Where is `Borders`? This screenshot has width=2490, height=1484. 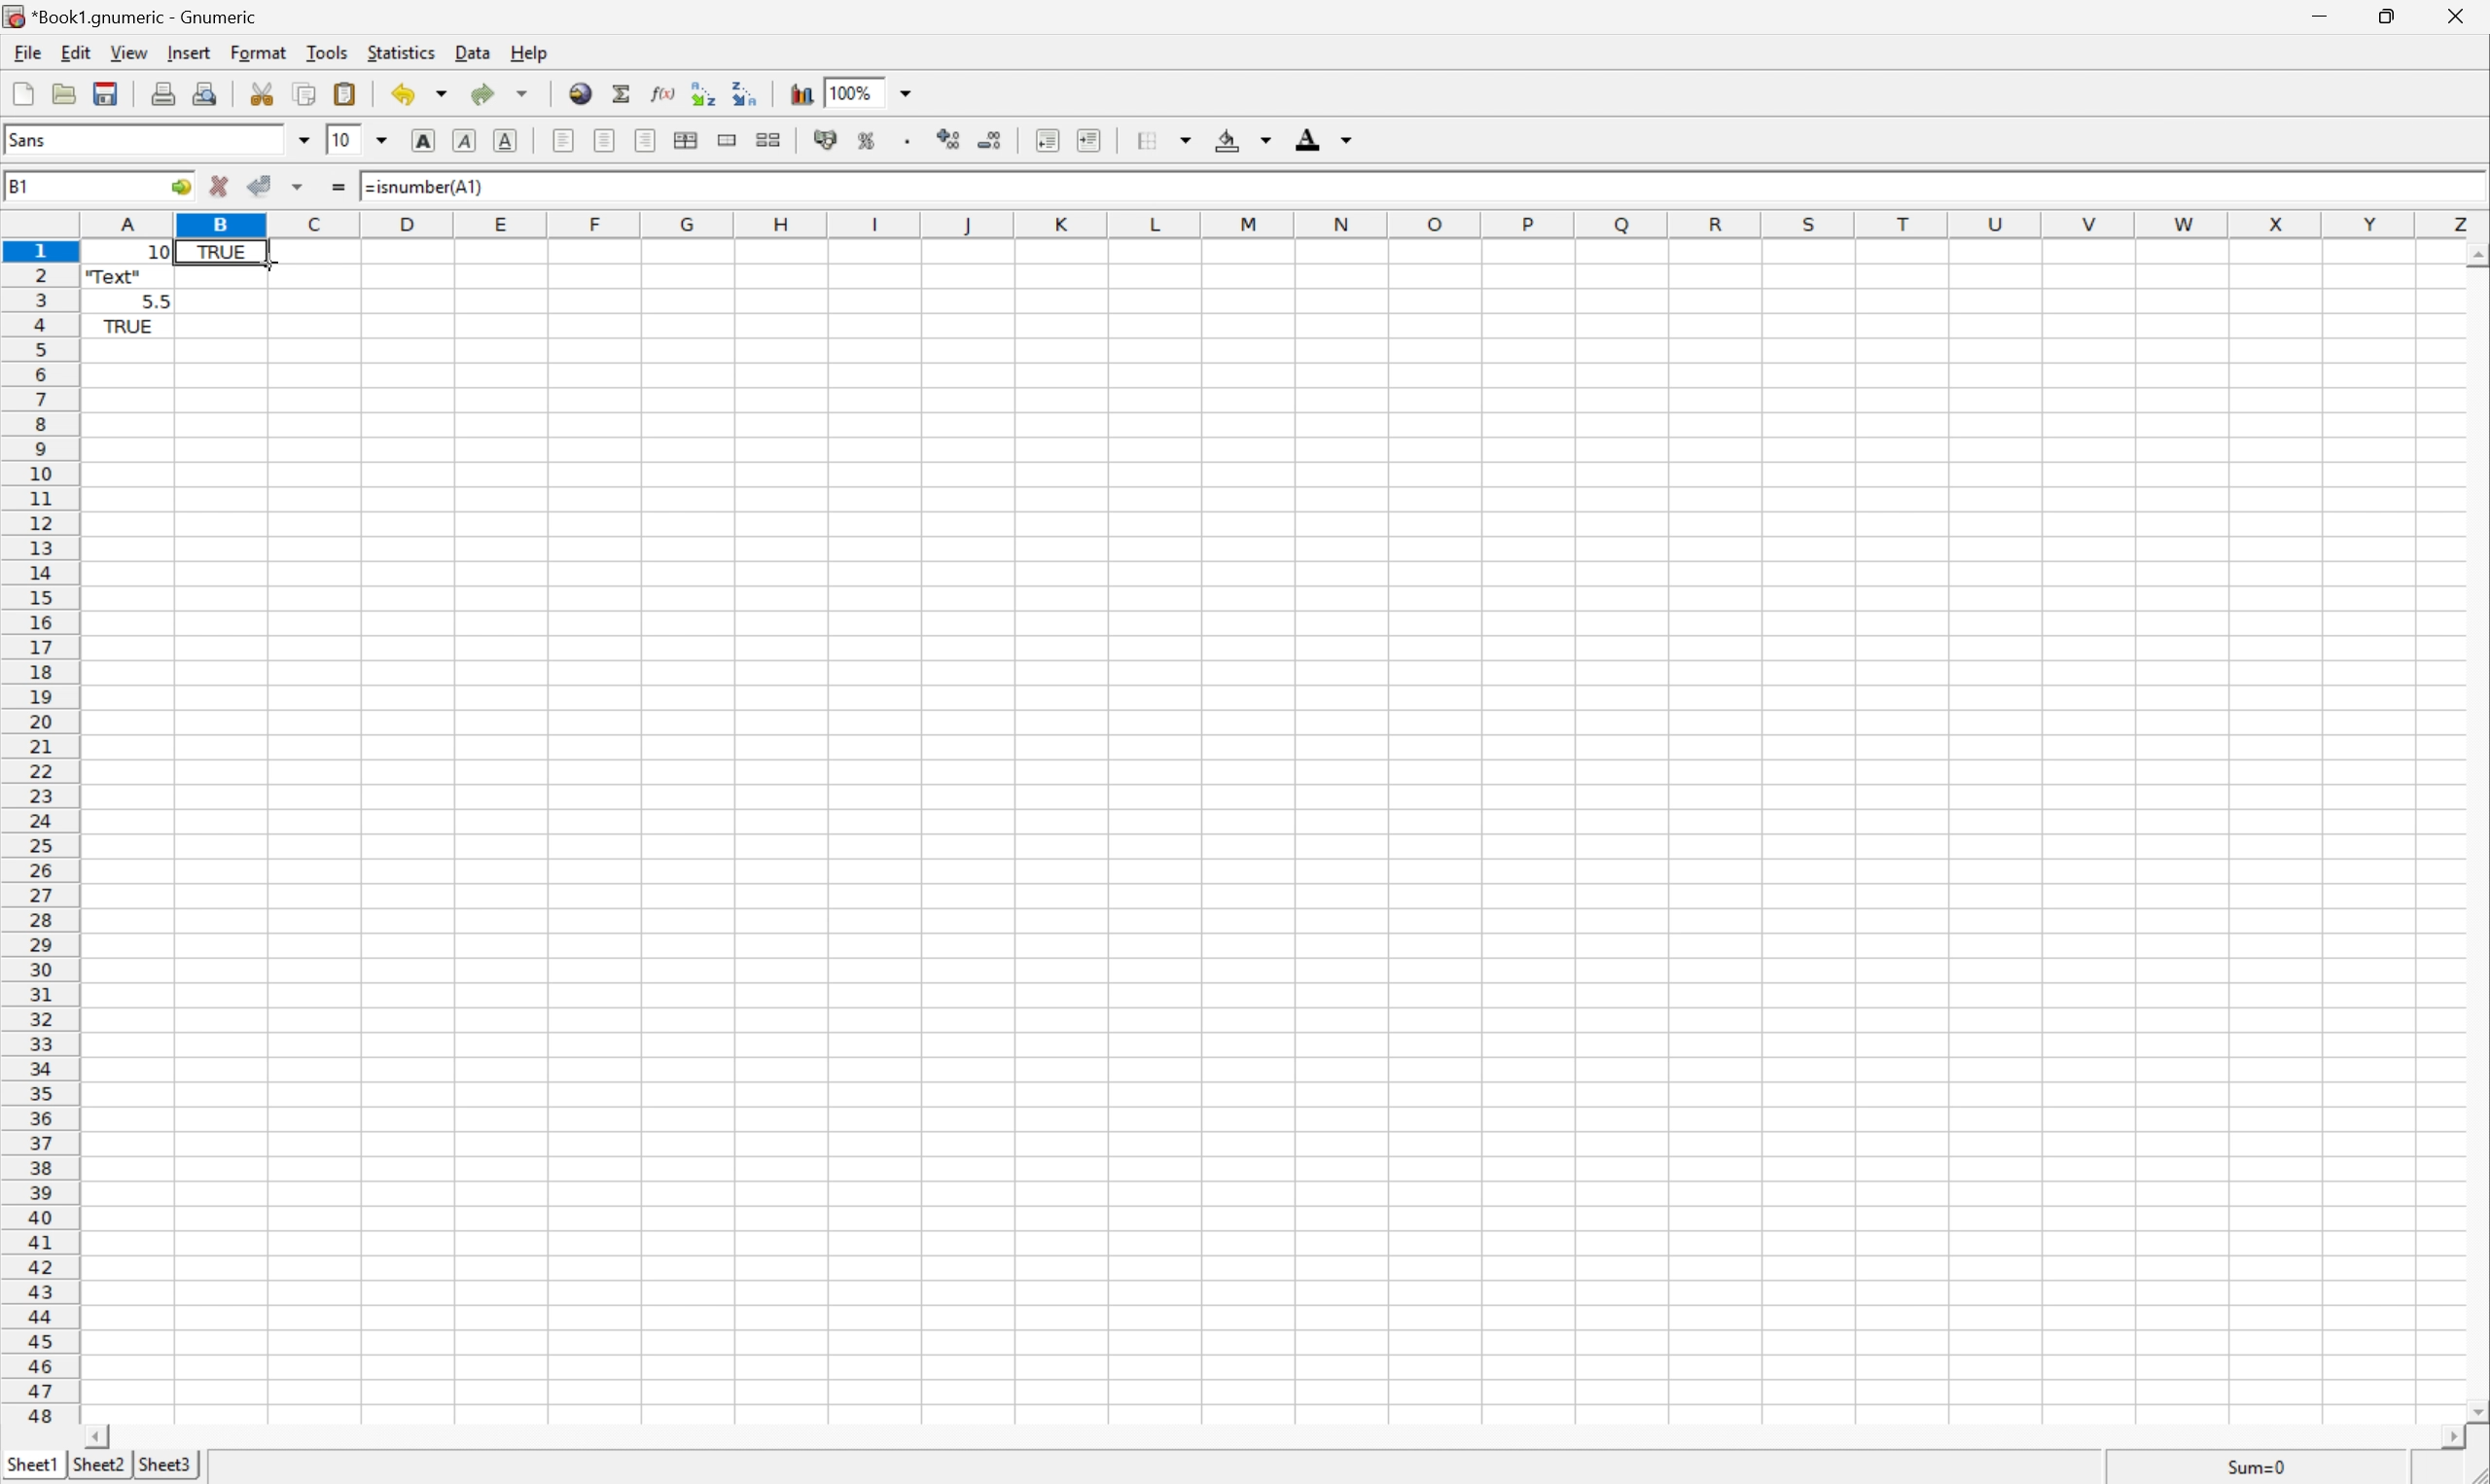
Borders is located at coordinates (1163, 139).